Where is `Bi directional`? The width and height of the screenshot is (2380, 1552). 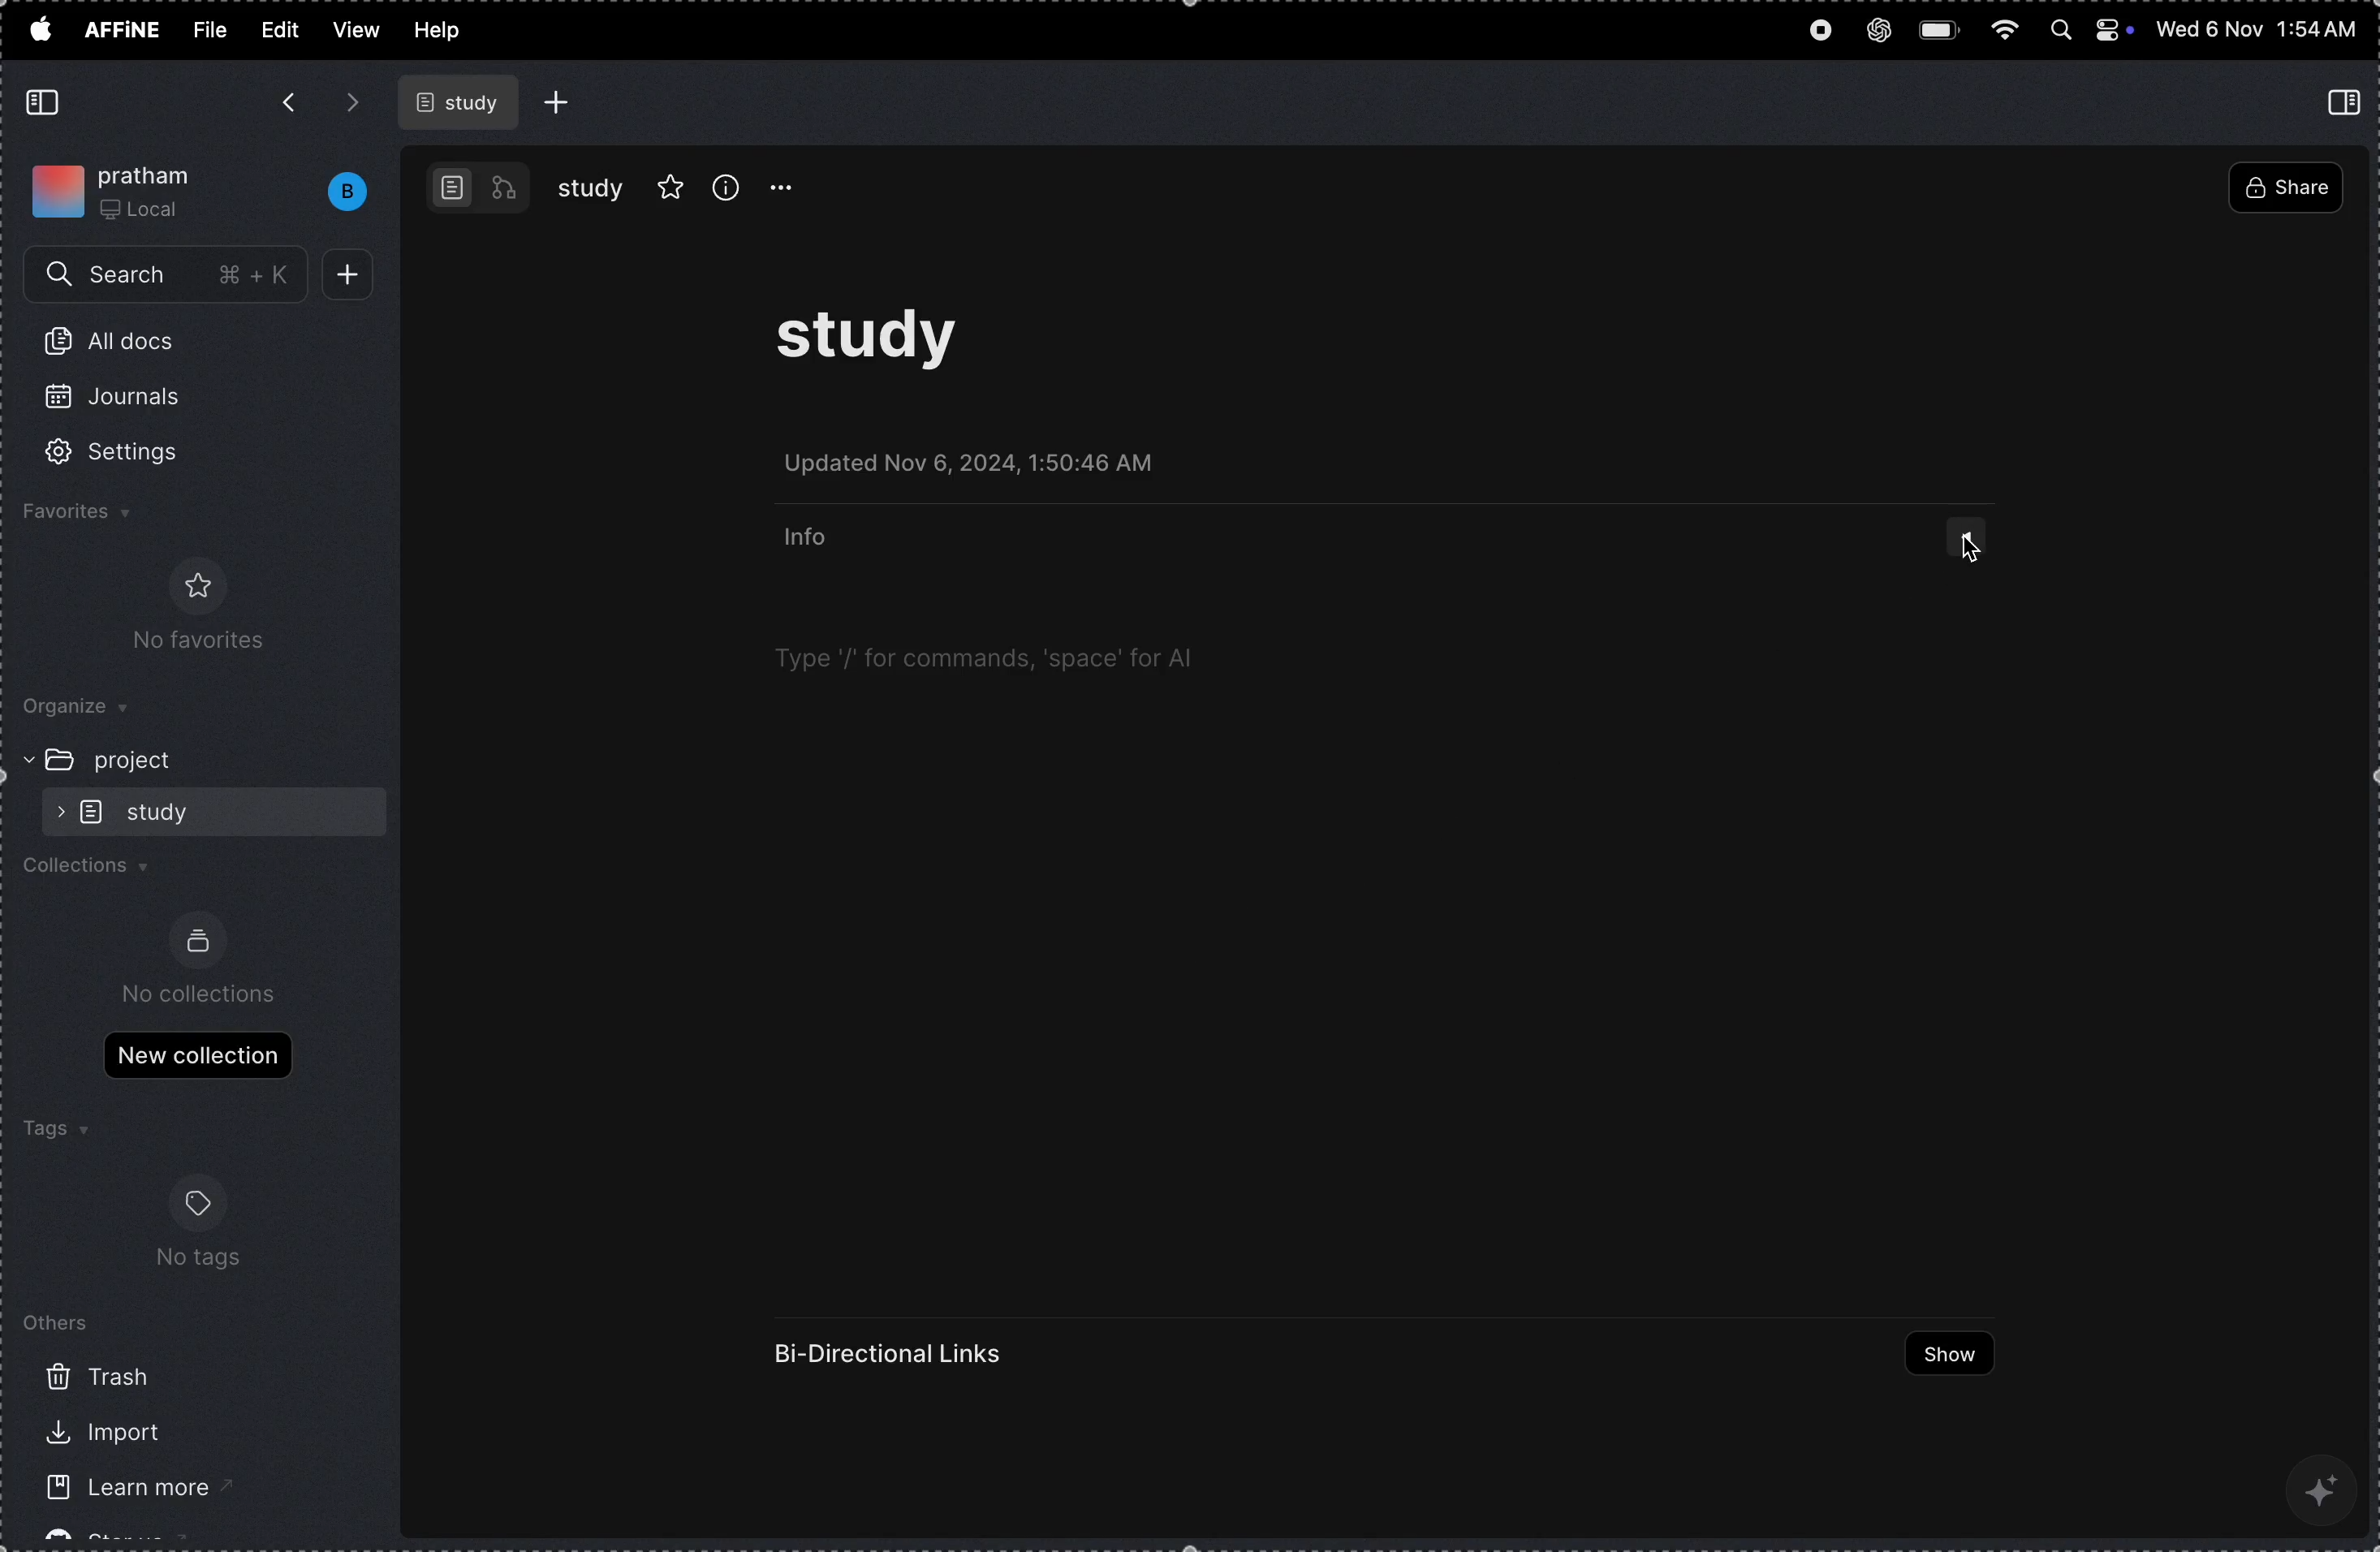
Bi directional is located at coordinates (893, 1354).